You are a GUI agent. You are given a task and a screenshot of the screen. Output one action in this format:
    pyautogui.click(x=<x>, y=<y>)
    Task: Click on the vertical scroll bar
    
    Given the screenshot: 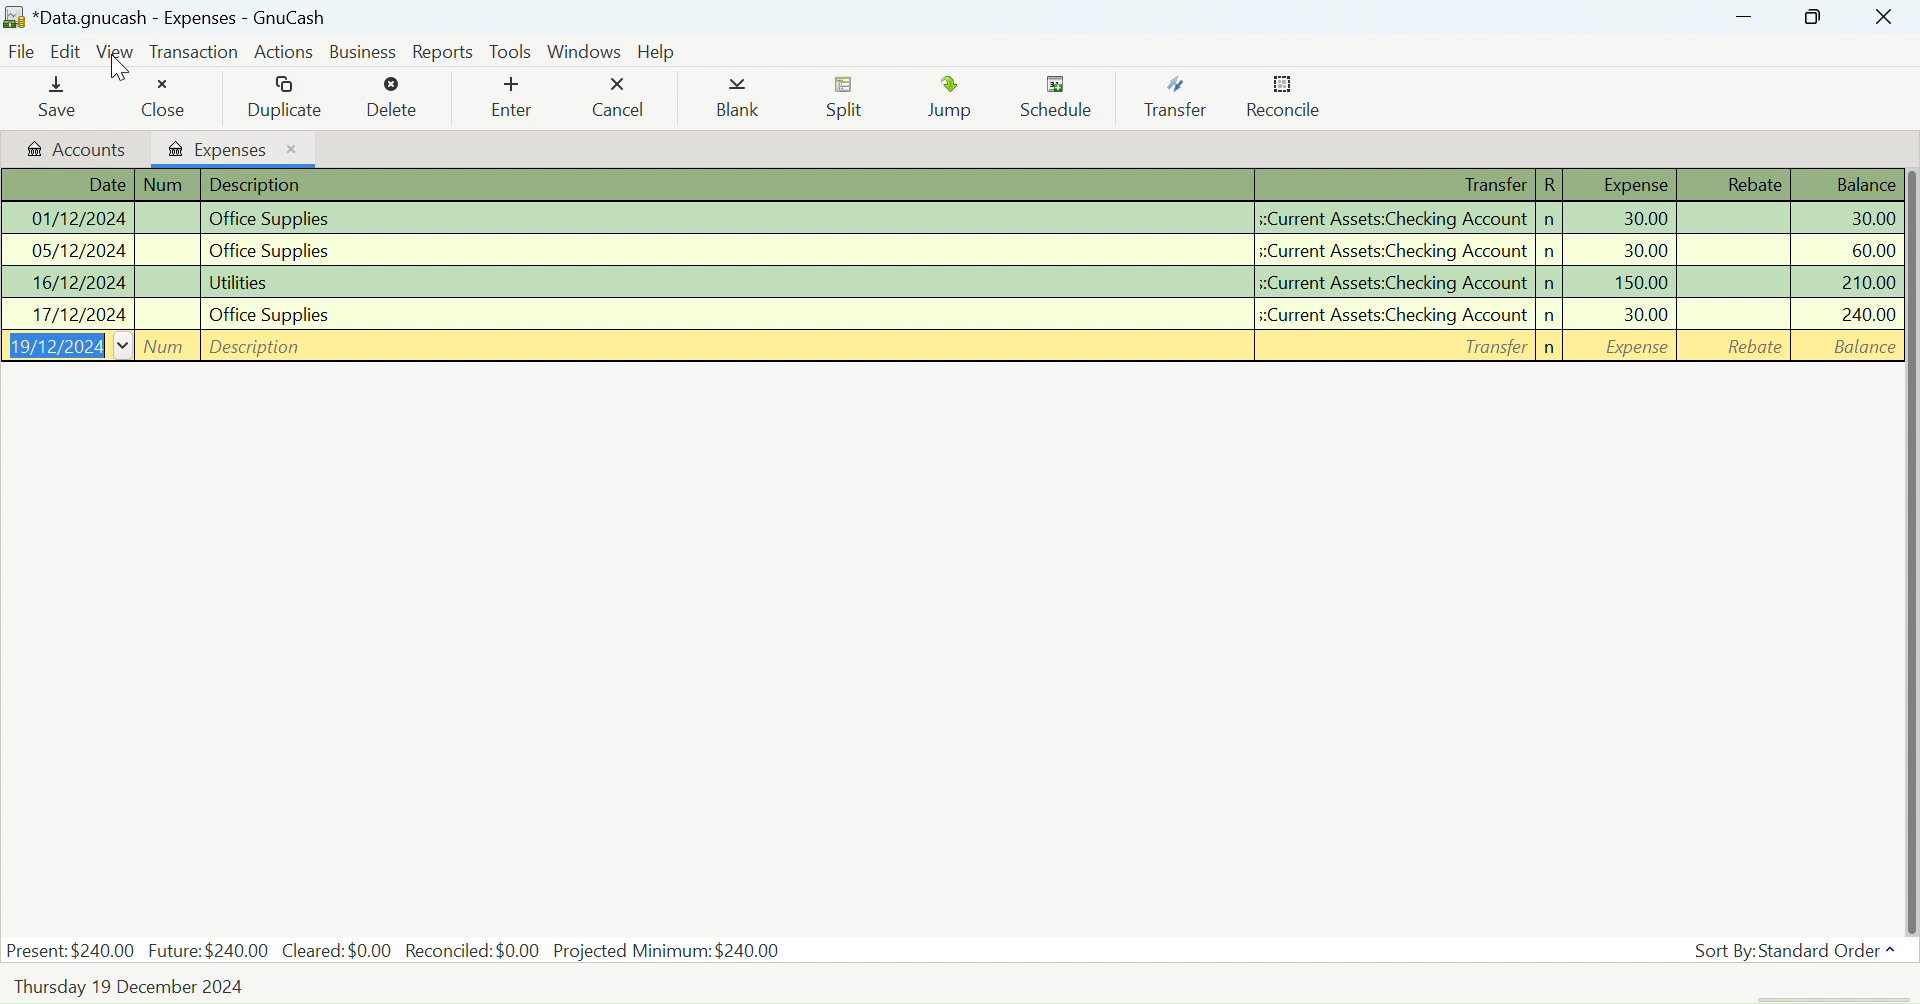 What is the action you would take?
    pyautogui.click(x=1908, y=549)
    